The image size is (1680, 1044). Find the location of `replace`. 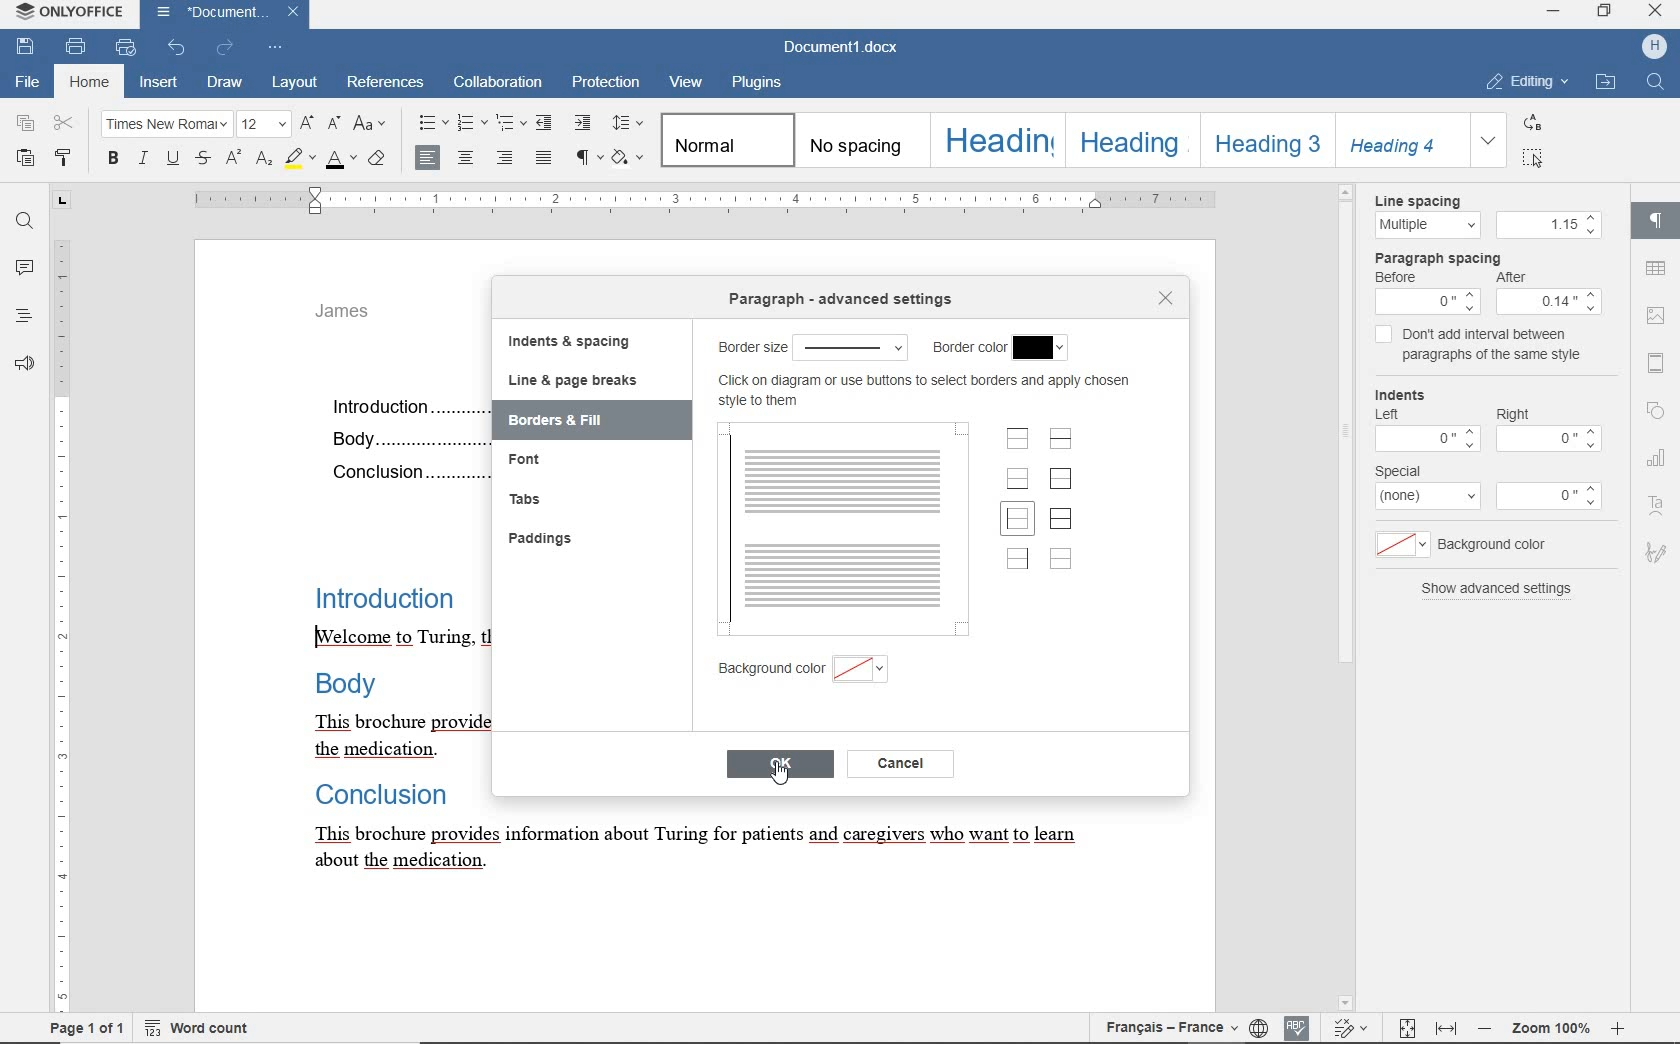

replace is located at coordinates (1530, 125).